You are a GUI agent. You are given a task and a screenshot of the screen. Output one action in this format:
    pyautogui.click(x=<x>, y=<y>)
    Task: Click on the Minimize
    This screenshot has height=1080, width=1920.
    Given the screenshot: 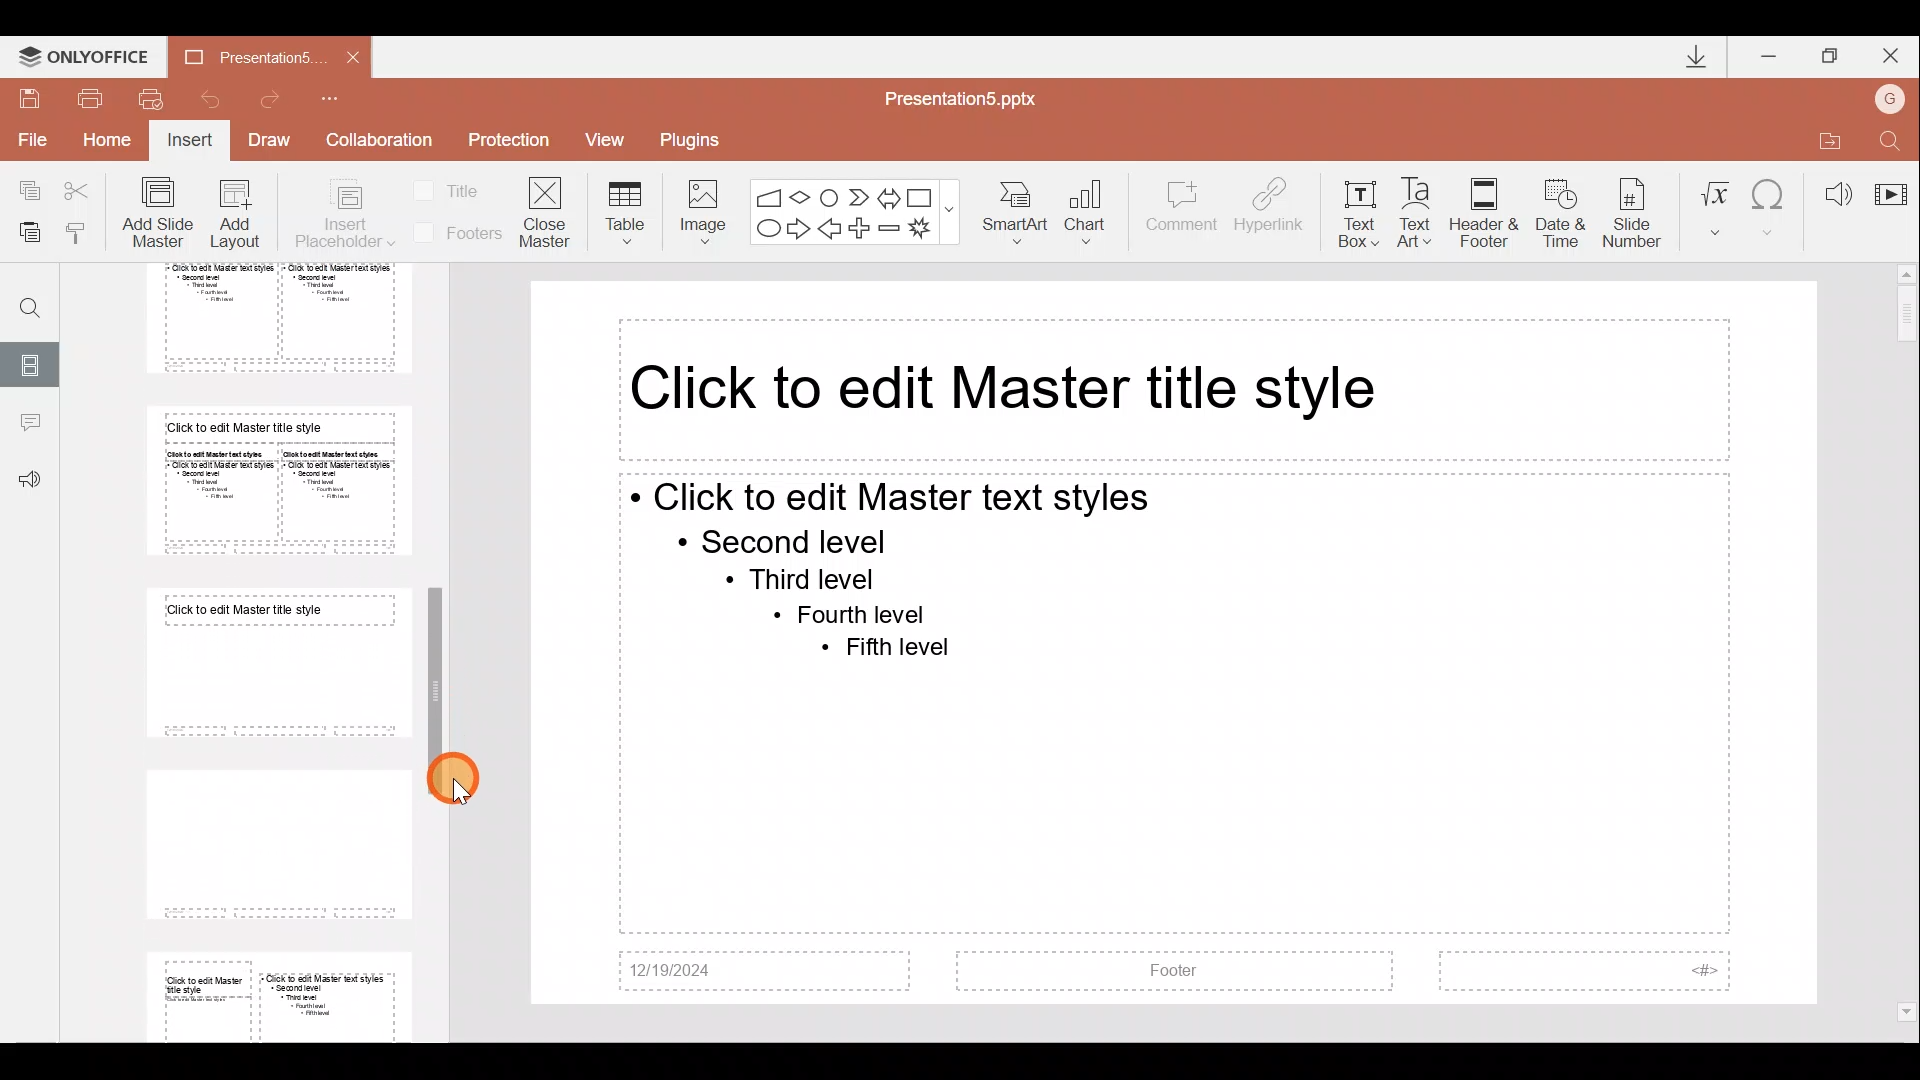 What is the action you would take?
    pyautogui.click(x=1770, y=52)
    